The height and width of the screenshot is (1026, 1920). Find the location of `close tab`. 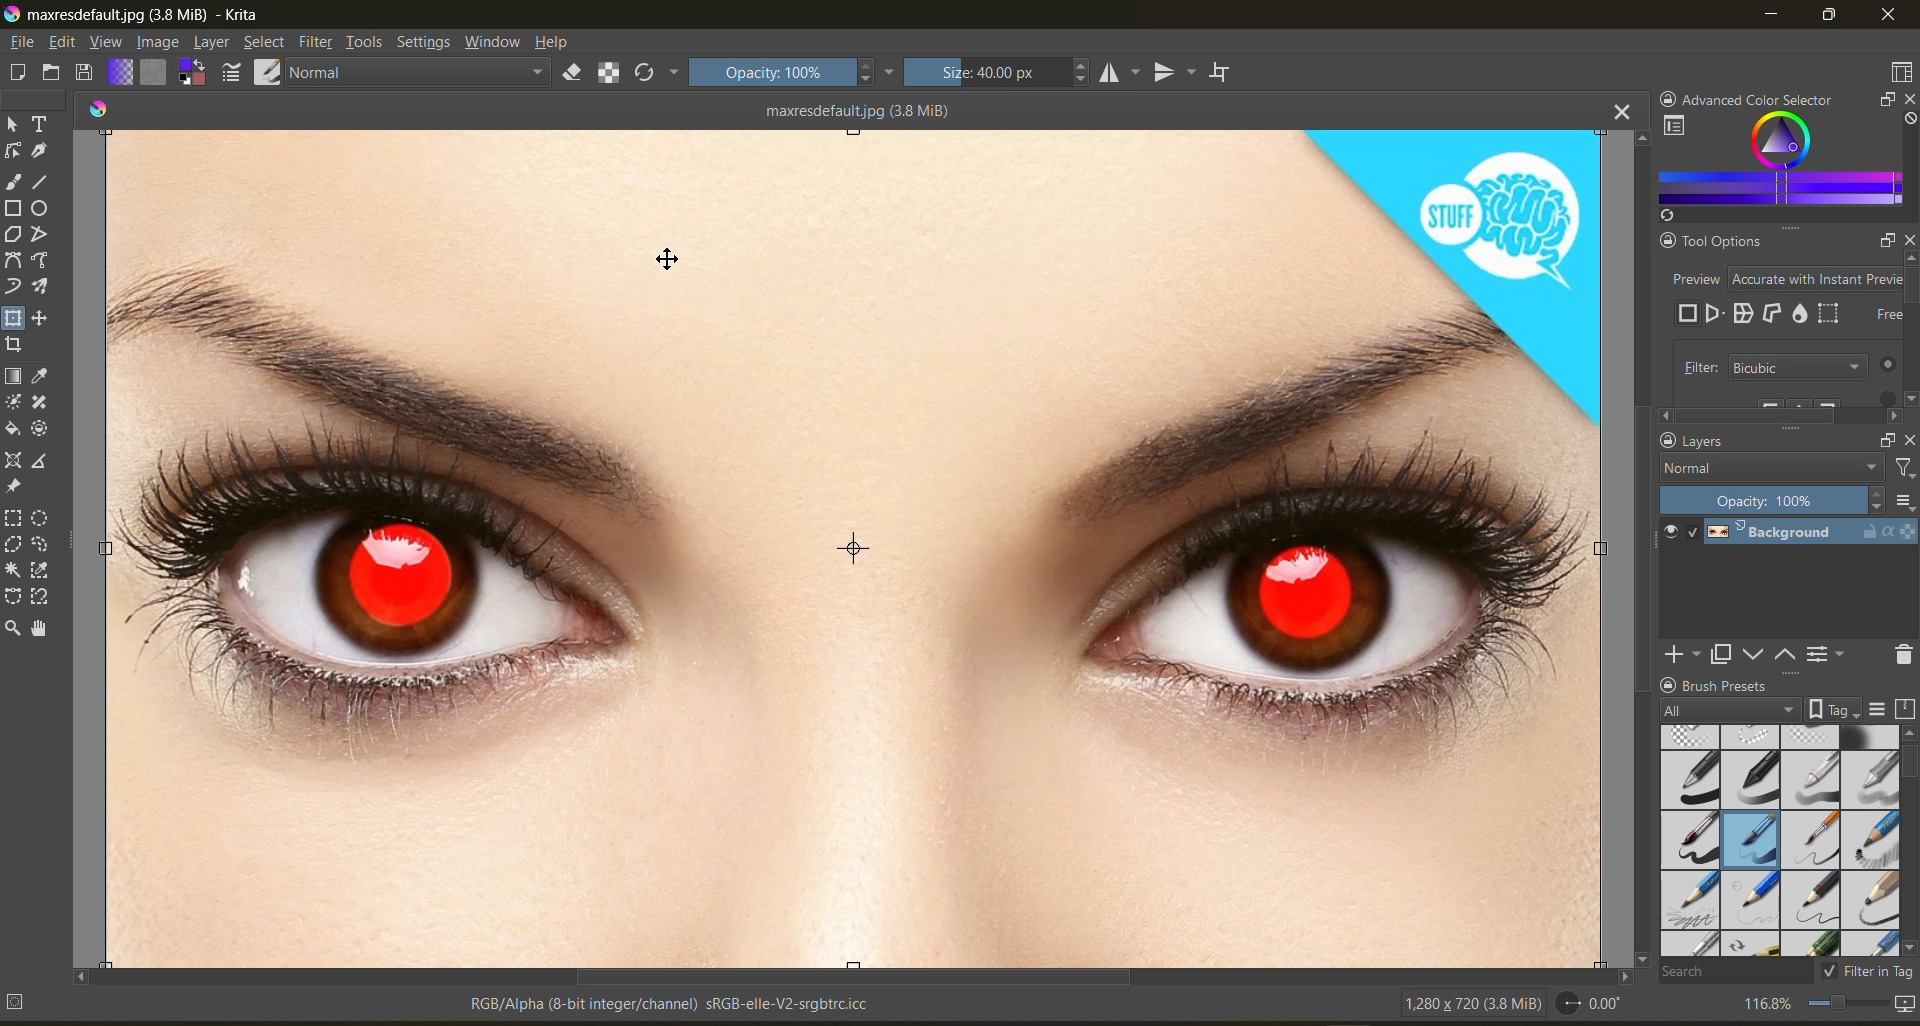

close tab is located at coordinates (1617, 114).